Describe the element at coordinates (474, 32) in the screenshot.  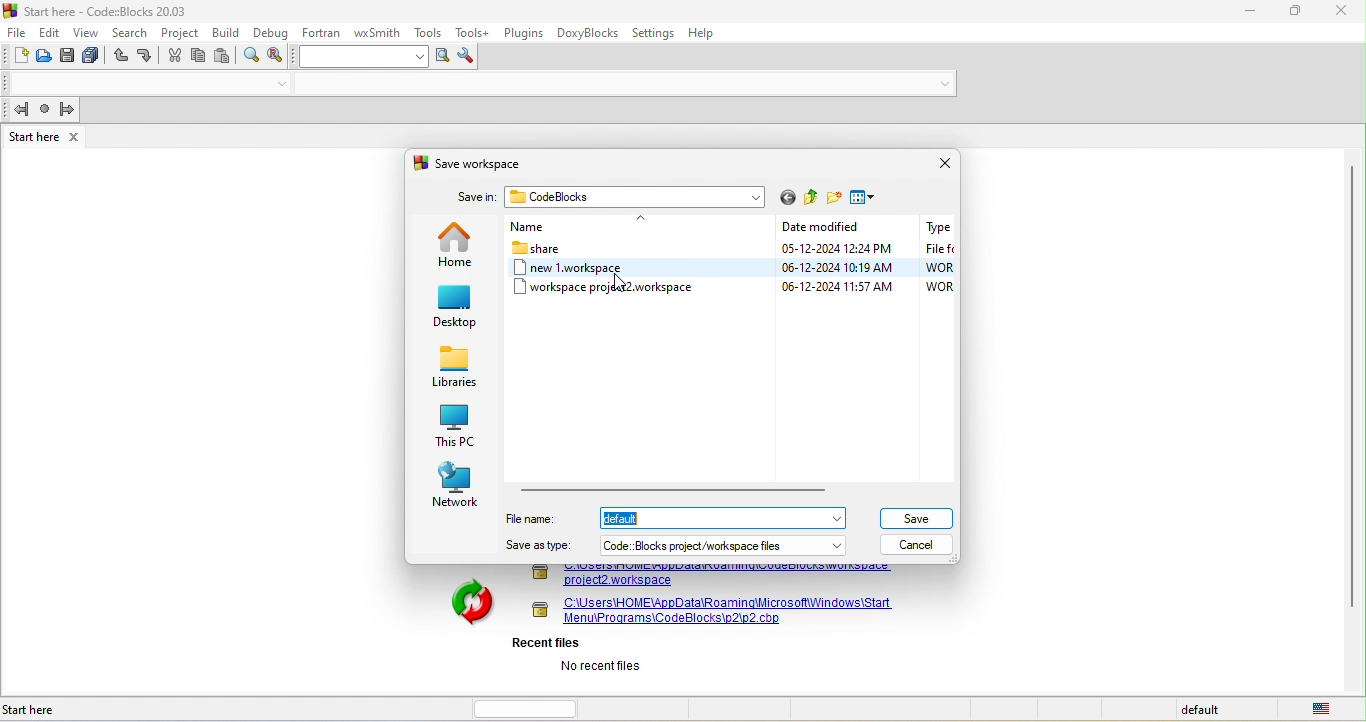
I see `tools++` at that location.